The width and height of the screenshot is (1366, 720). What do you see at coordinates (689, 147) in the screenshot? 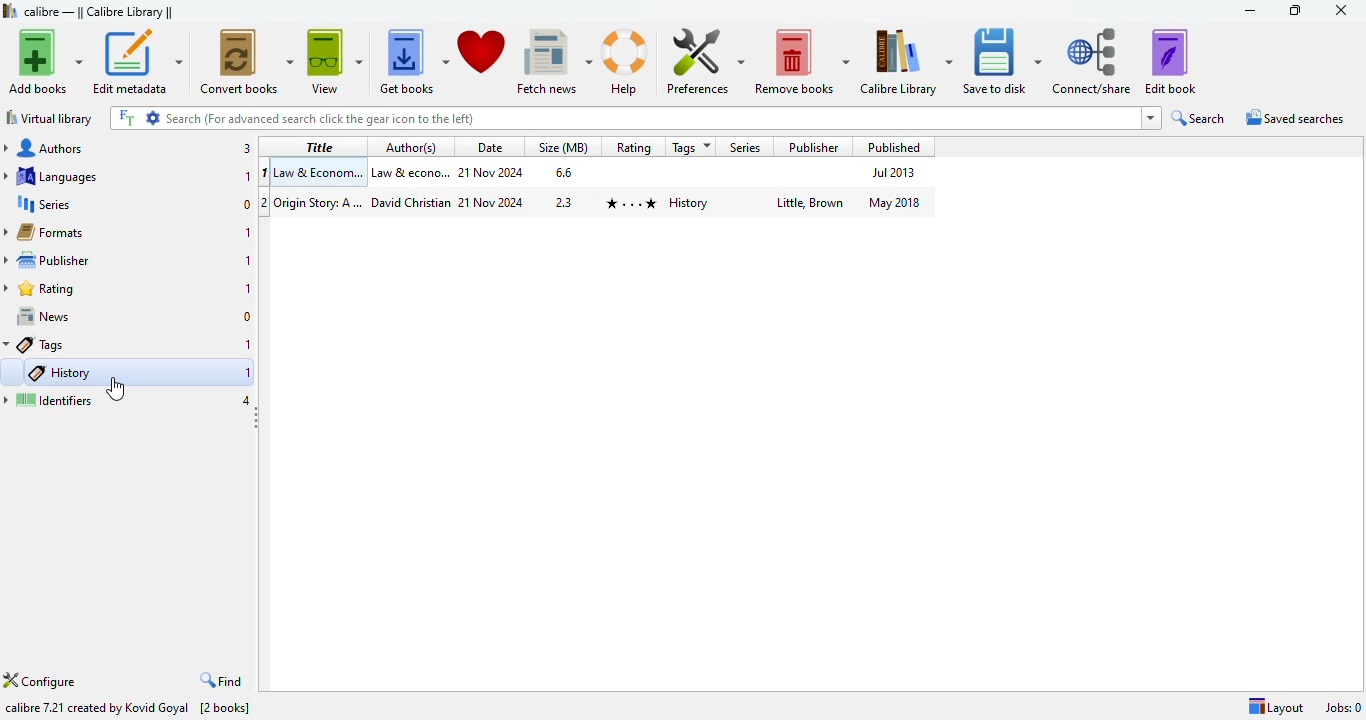
I see `tags` at bounding box center [689, 147].